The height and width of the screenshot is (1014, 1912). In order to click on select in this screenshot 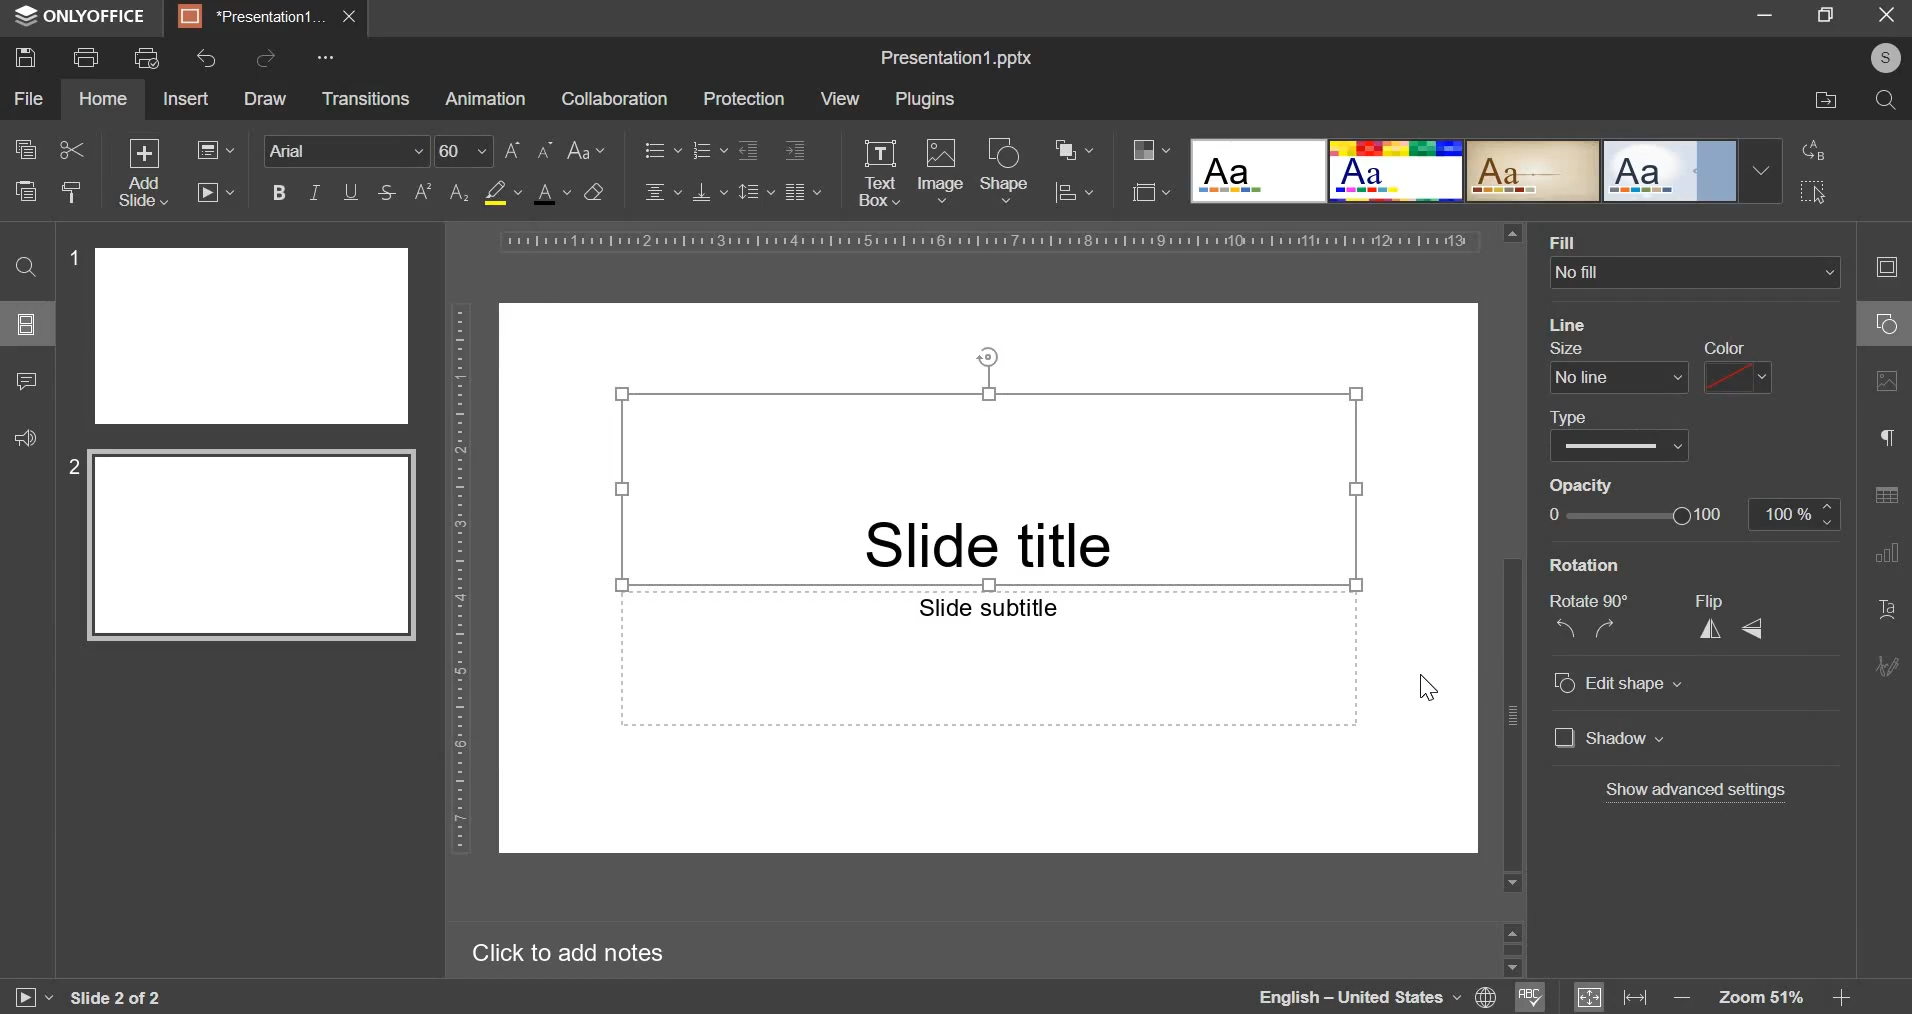, I will do `click(1814, 191)`.